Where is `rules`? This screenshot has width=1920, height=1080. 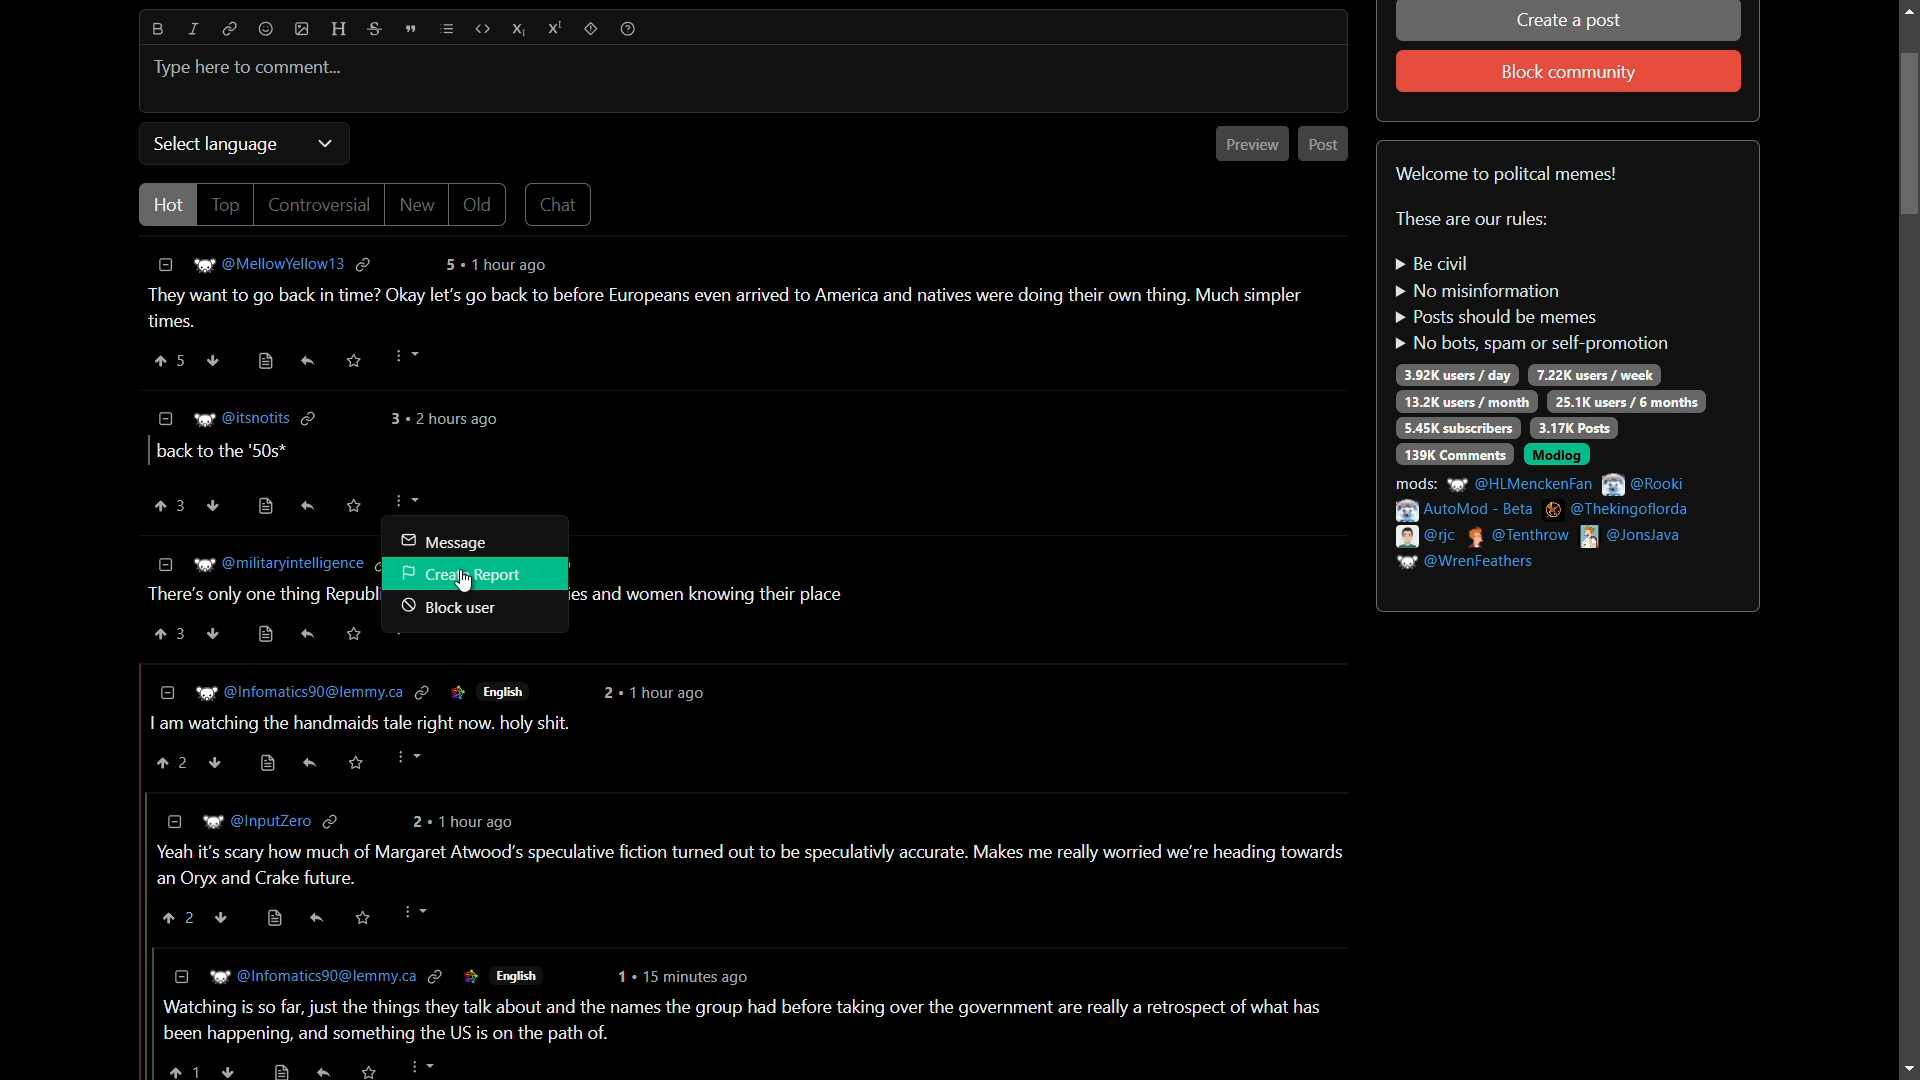 rules is located at coordinates (1531, 306).